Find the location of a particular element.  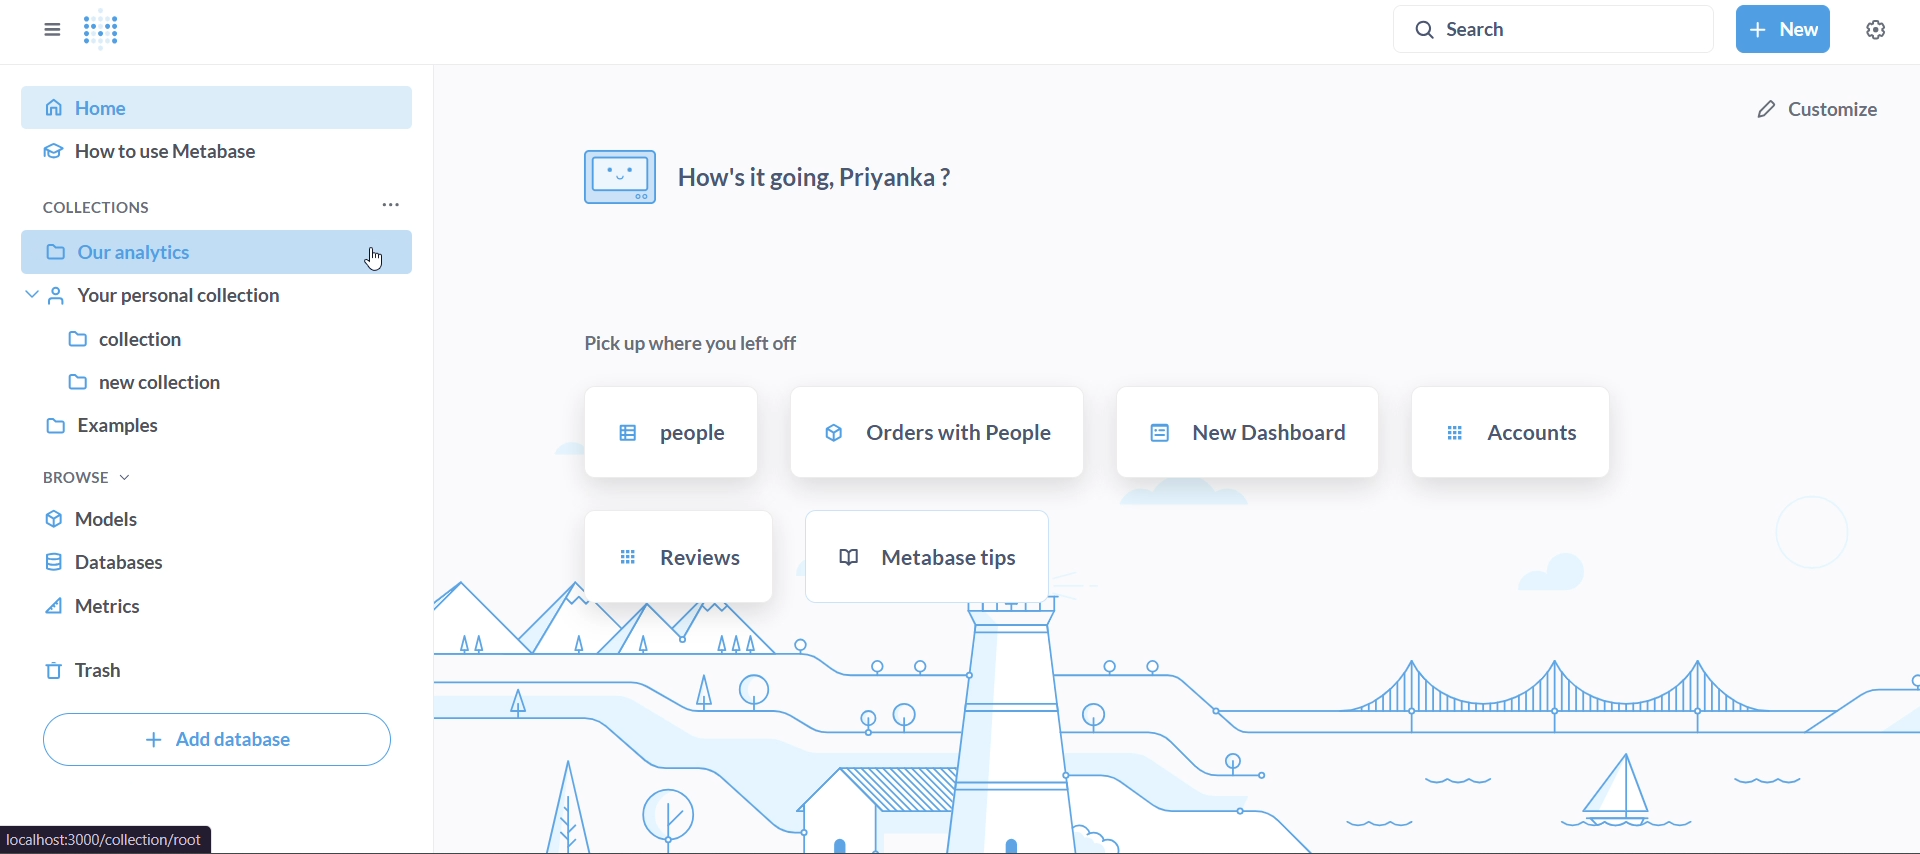

how to use metabase is located at coordinates (208, 153).